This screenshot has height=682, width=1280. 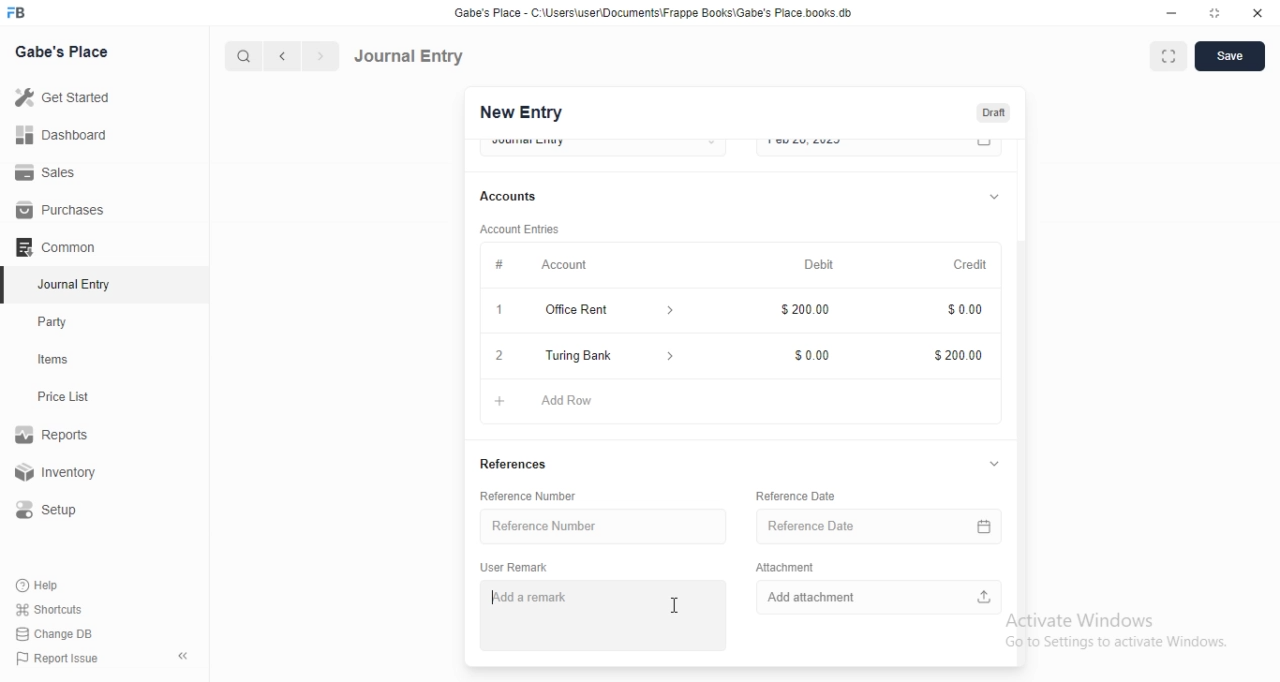 I want to click on tems, so click(x=61, y=360).